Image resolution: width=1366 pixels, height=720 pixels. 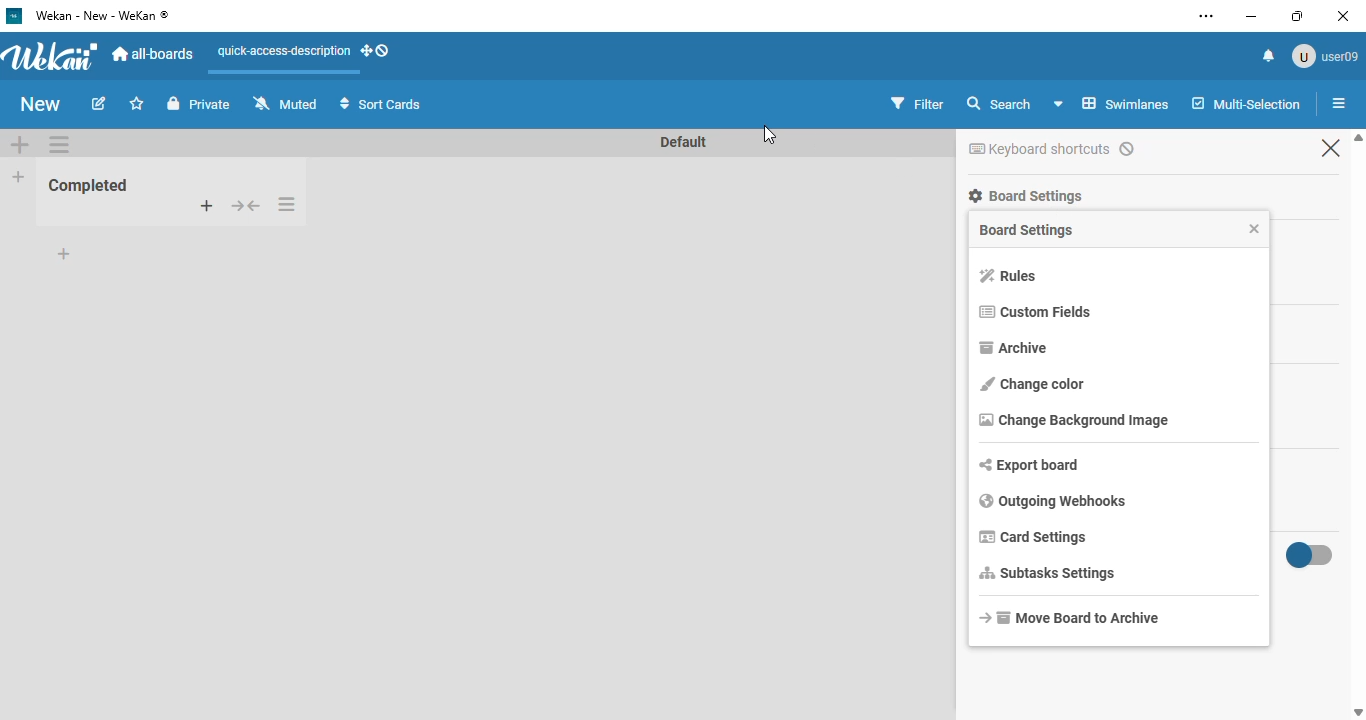 What do you see at coordinates (246, 206) in the screenshot?
I see `collapse` at bounding box center [246, 206].